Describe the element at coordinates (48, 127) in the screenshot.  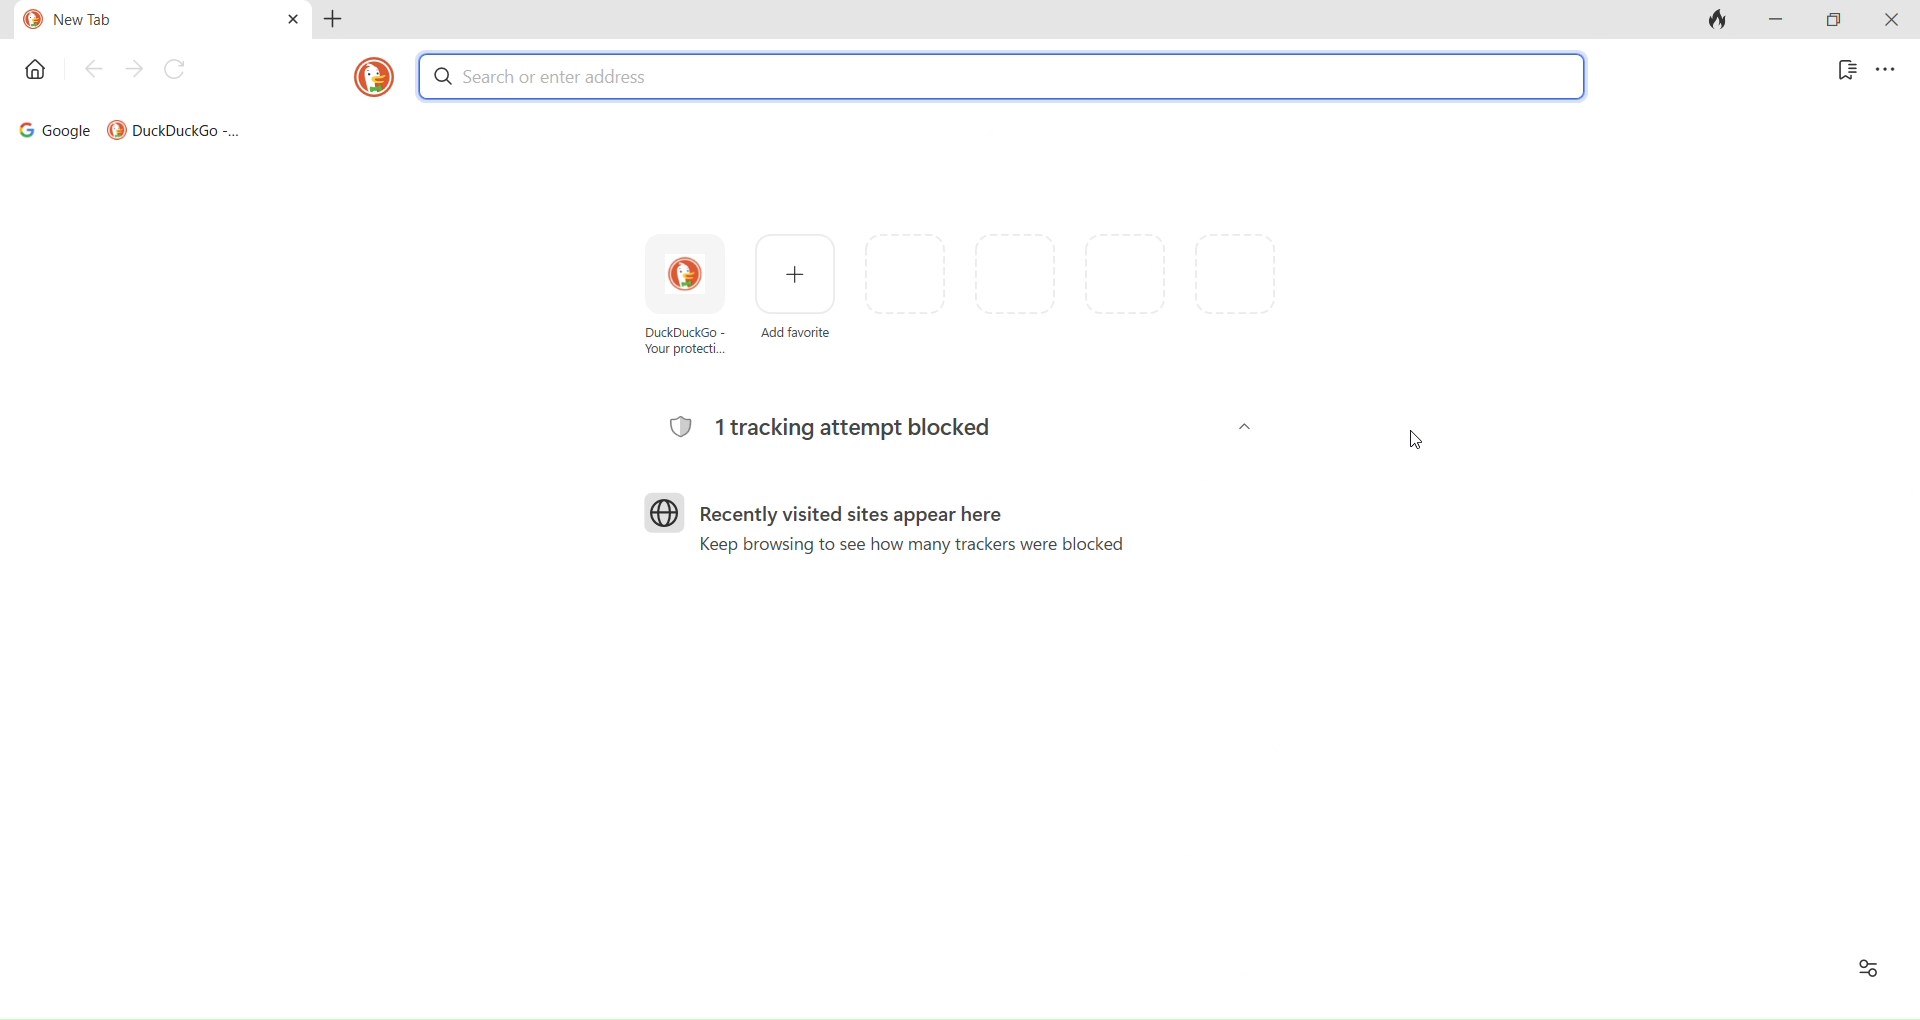
I see `google` at that location.